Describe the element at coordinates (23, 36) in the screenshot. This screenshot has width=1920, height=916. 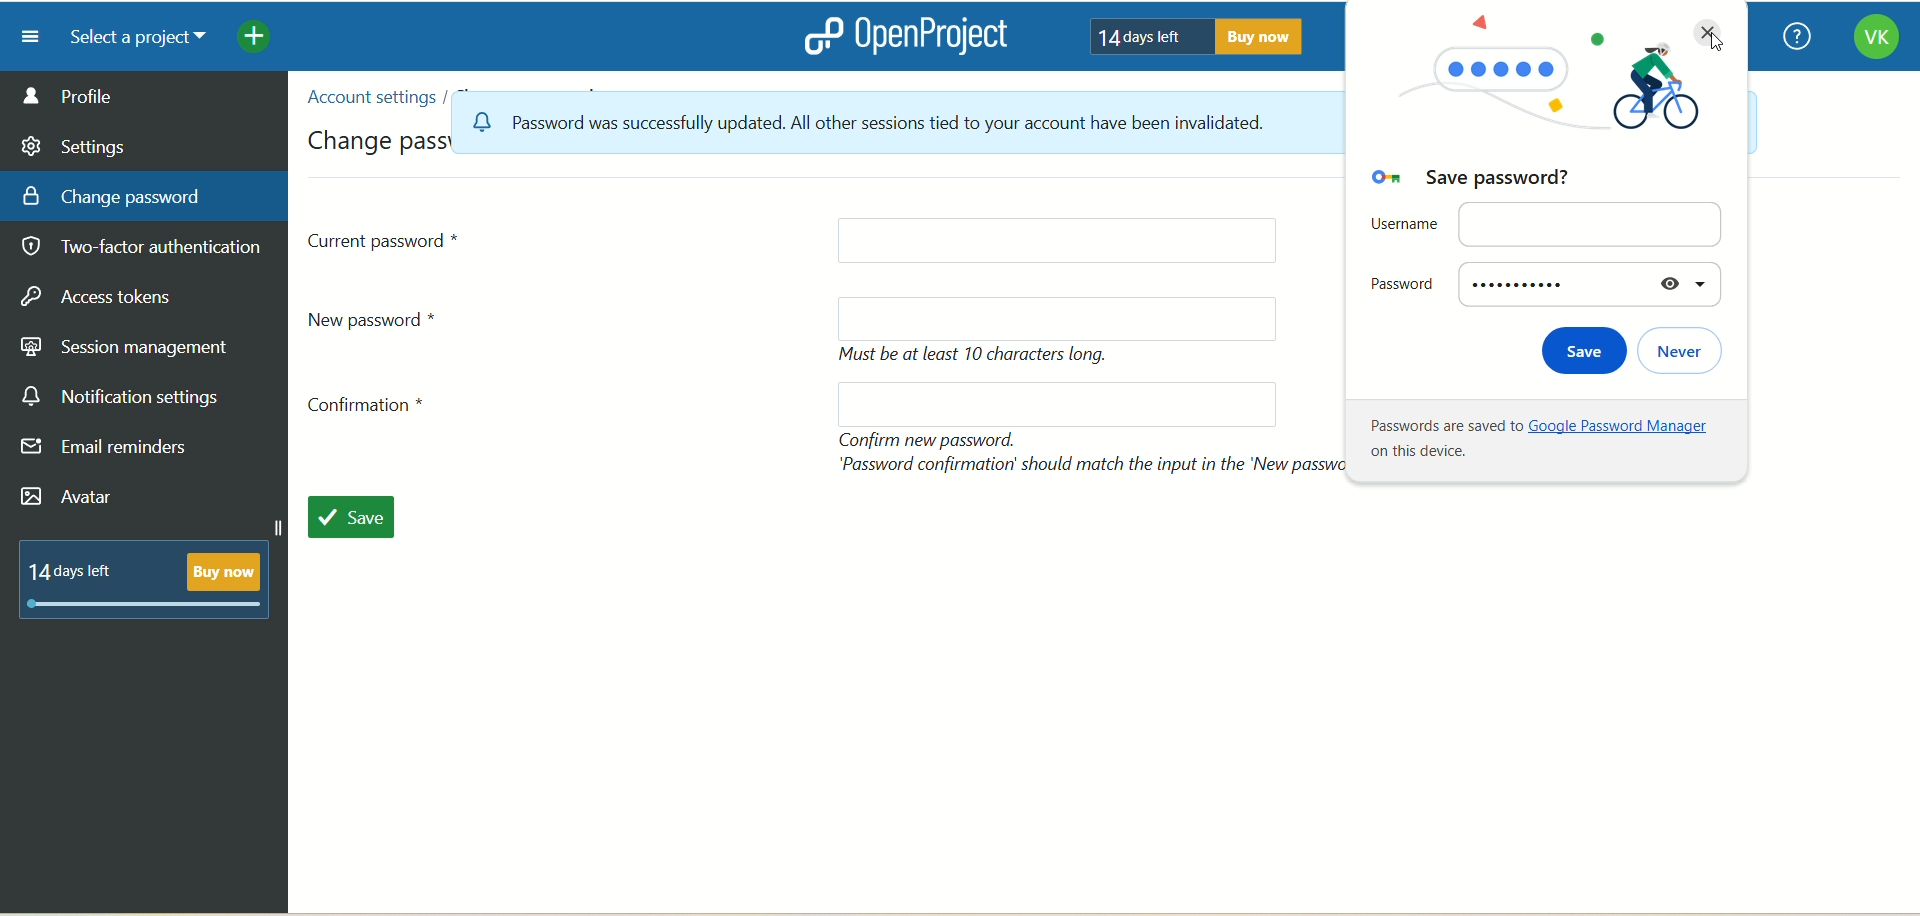
I see `menu` at that location.